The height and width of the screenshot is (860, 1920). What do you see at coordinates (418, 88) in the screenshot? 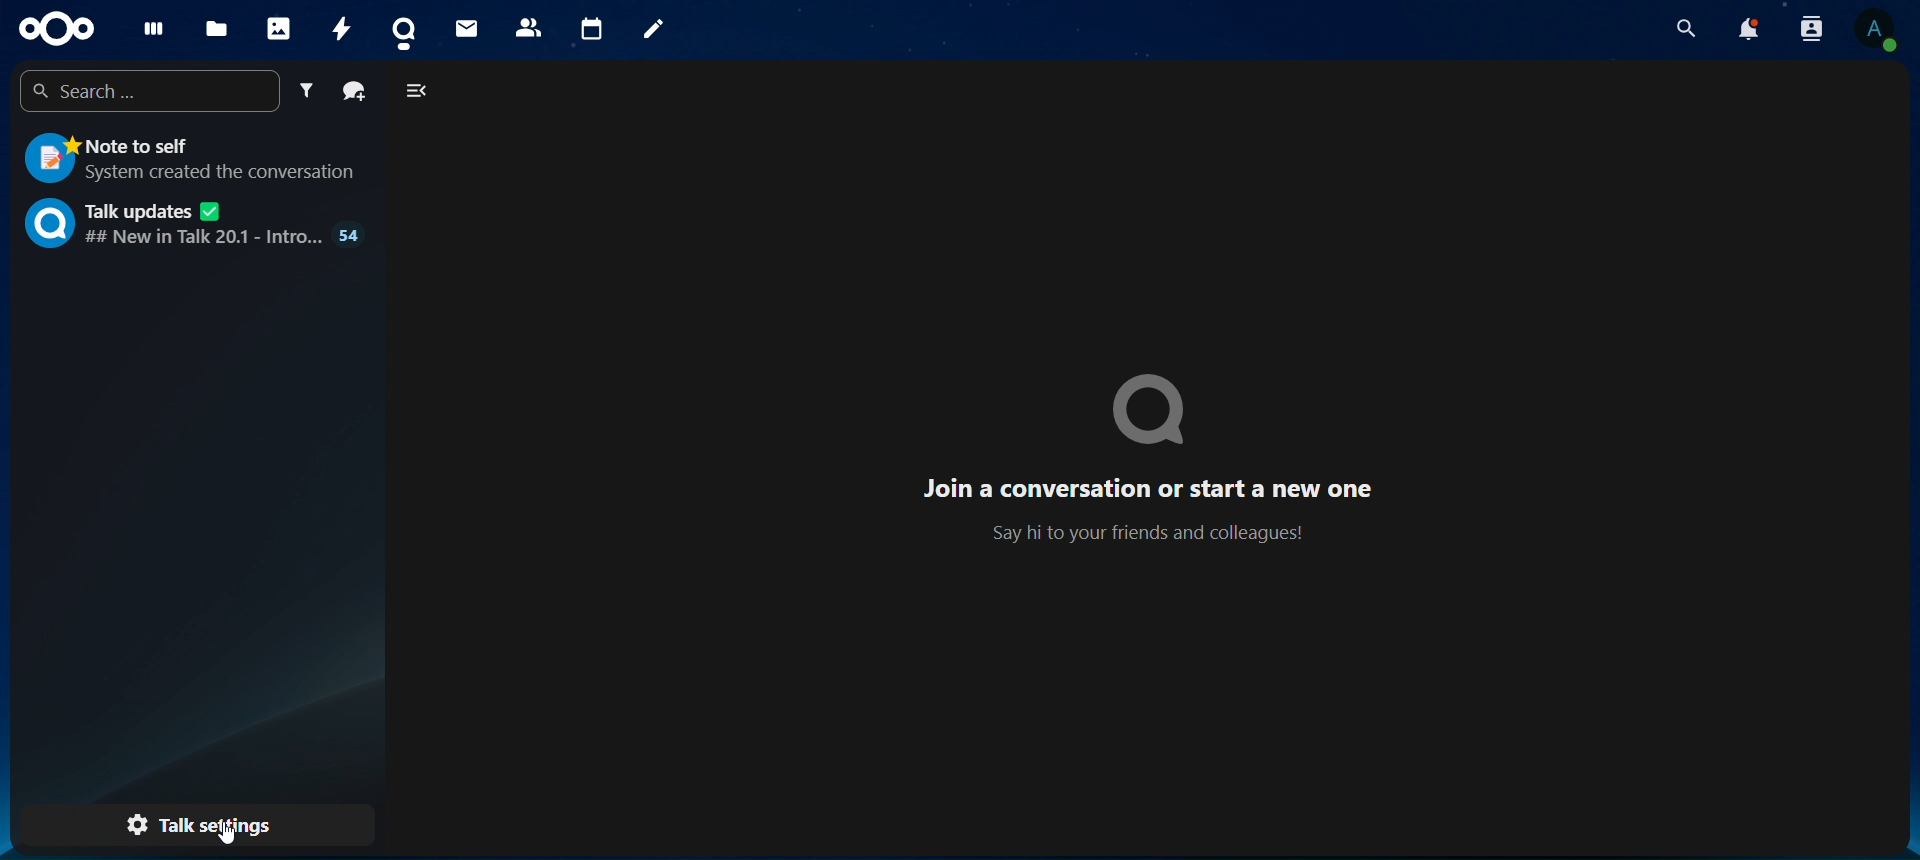
I see `close navigation` at bounding box center [418, 88].